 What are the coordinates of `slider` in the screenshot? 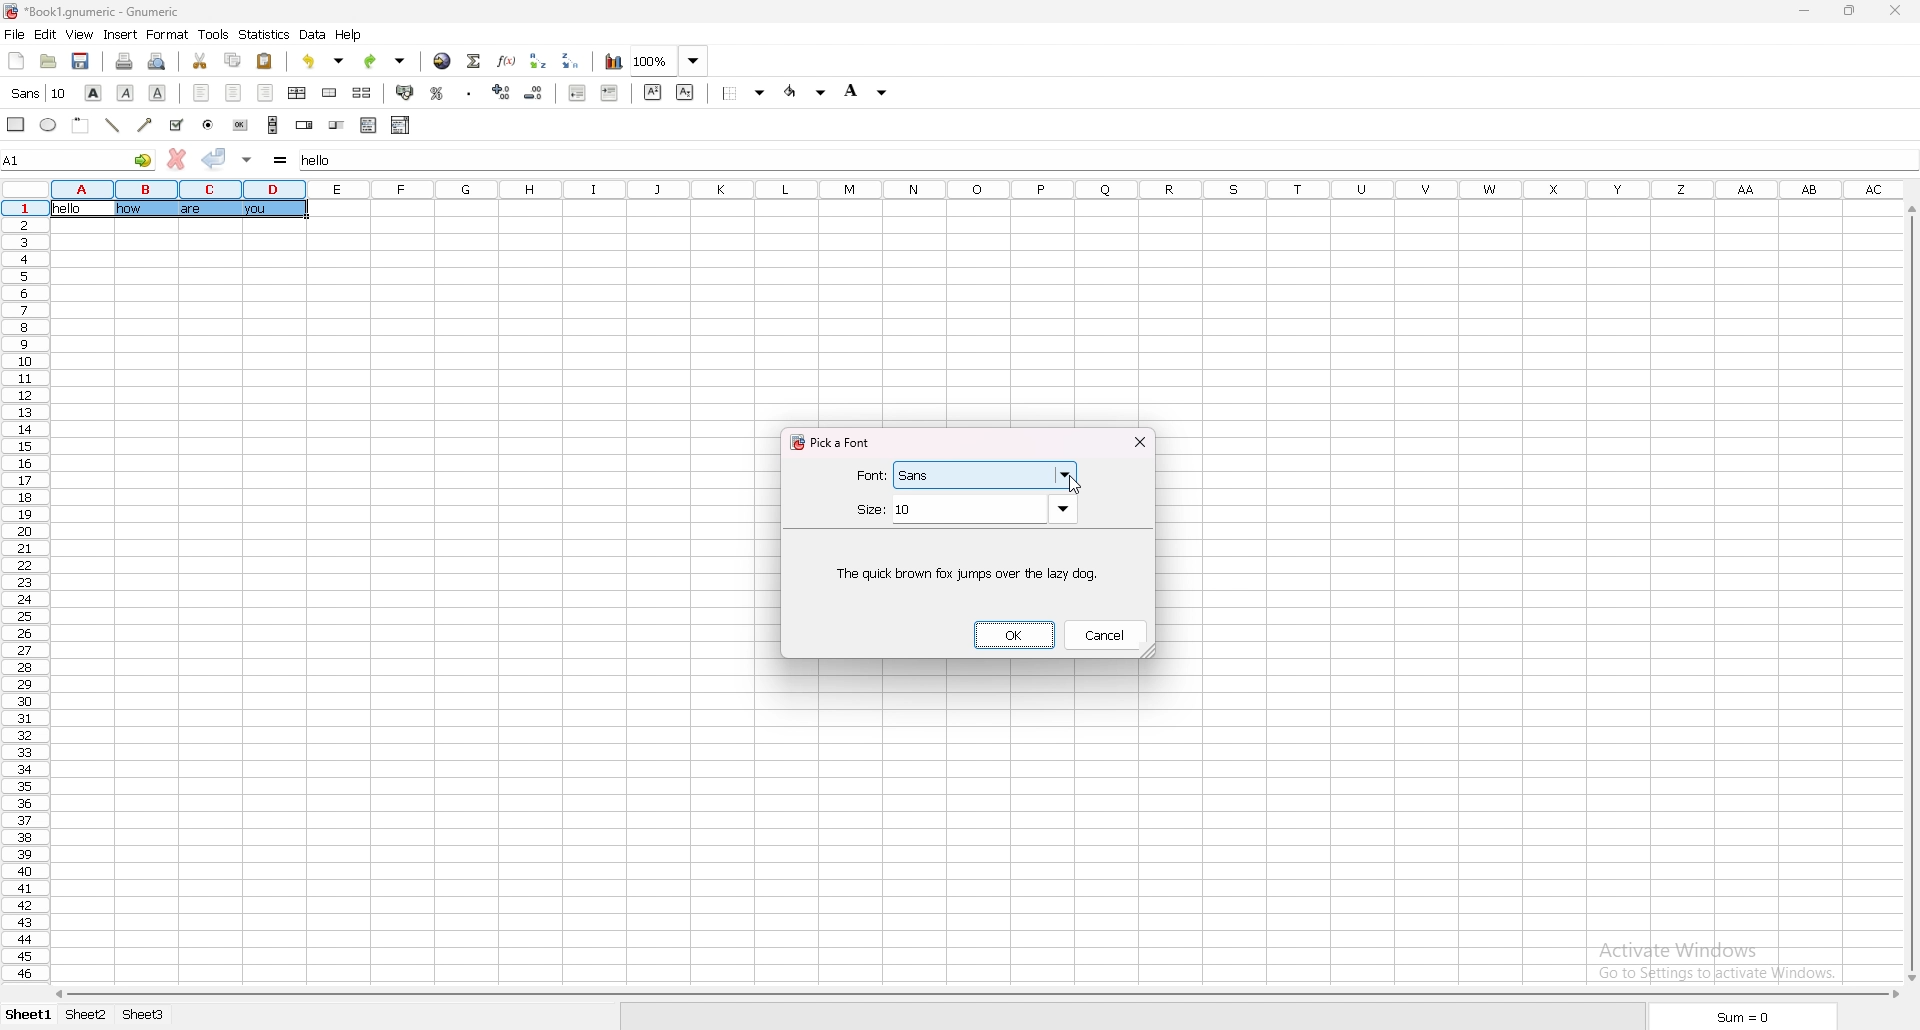 It's located at (337, 125).